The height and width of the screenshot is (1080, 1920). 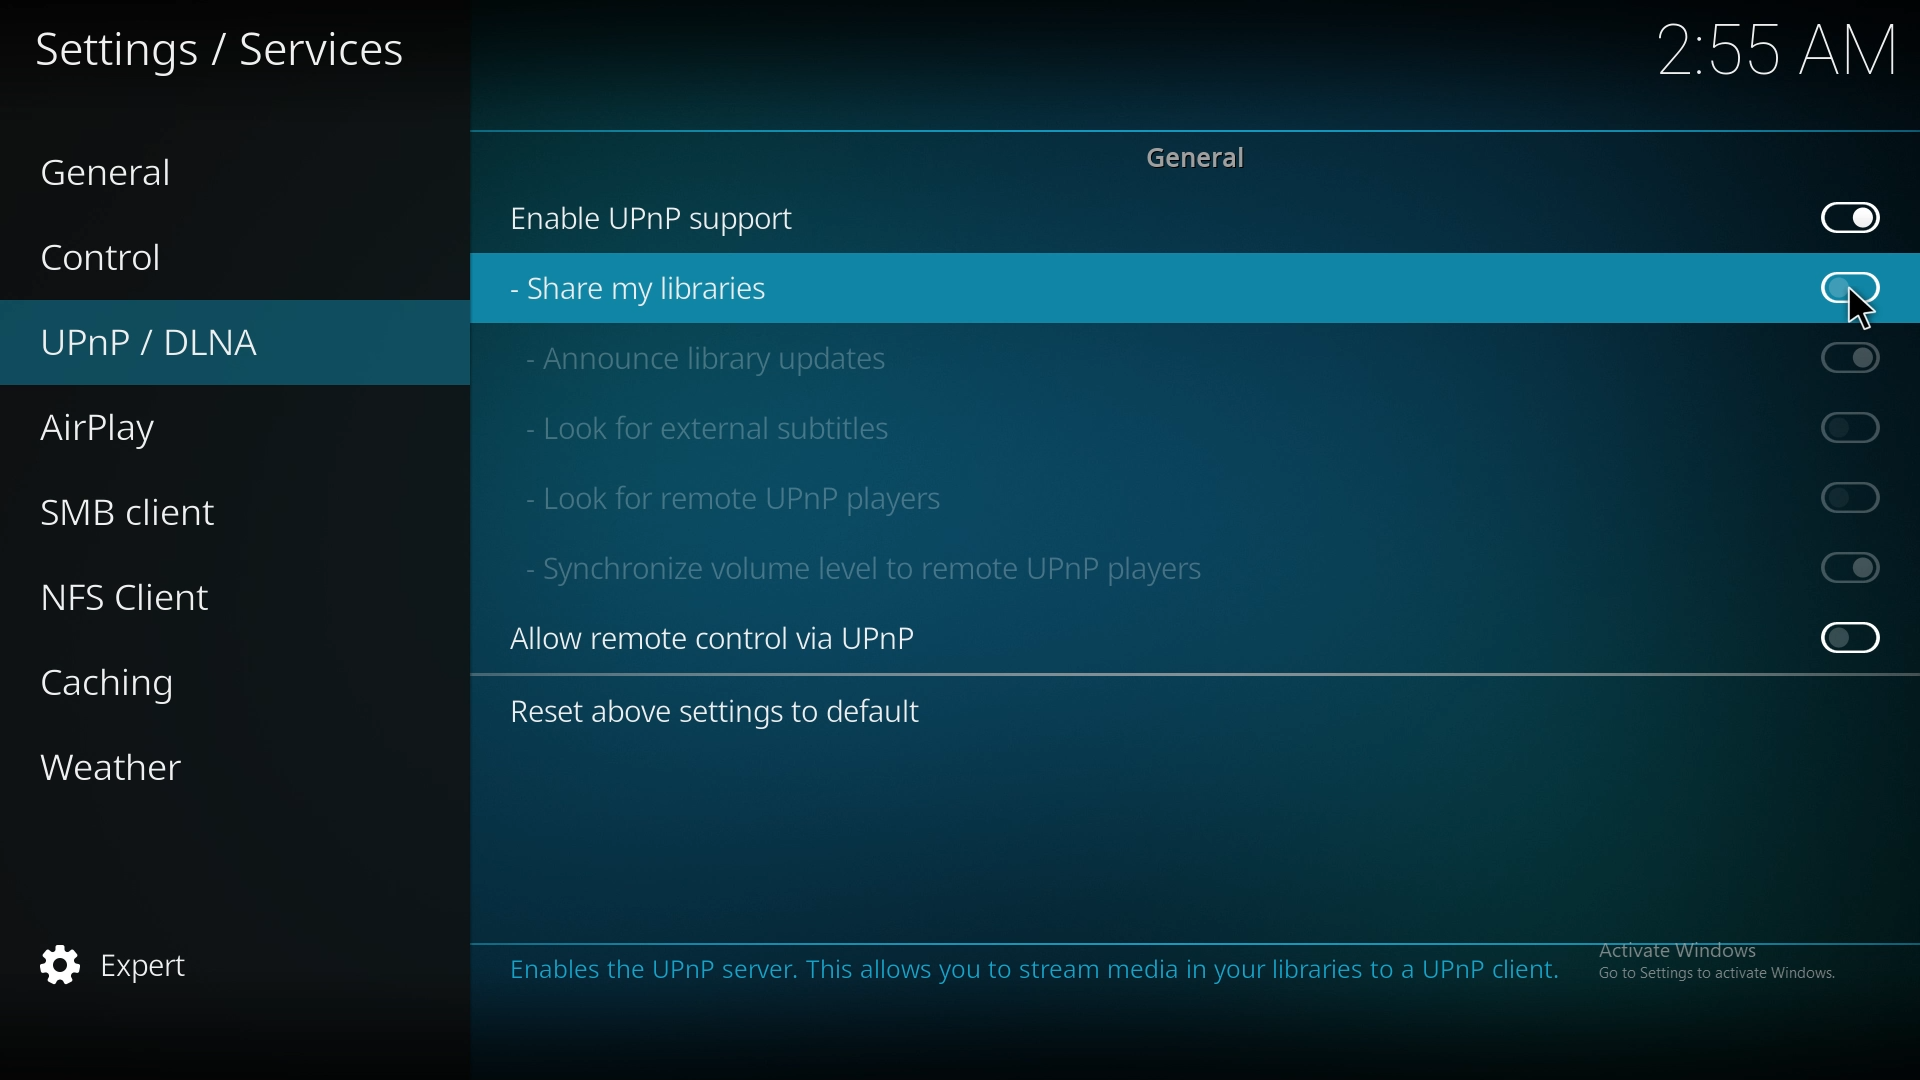 I want to click on reset, so click(x=732, y=712).